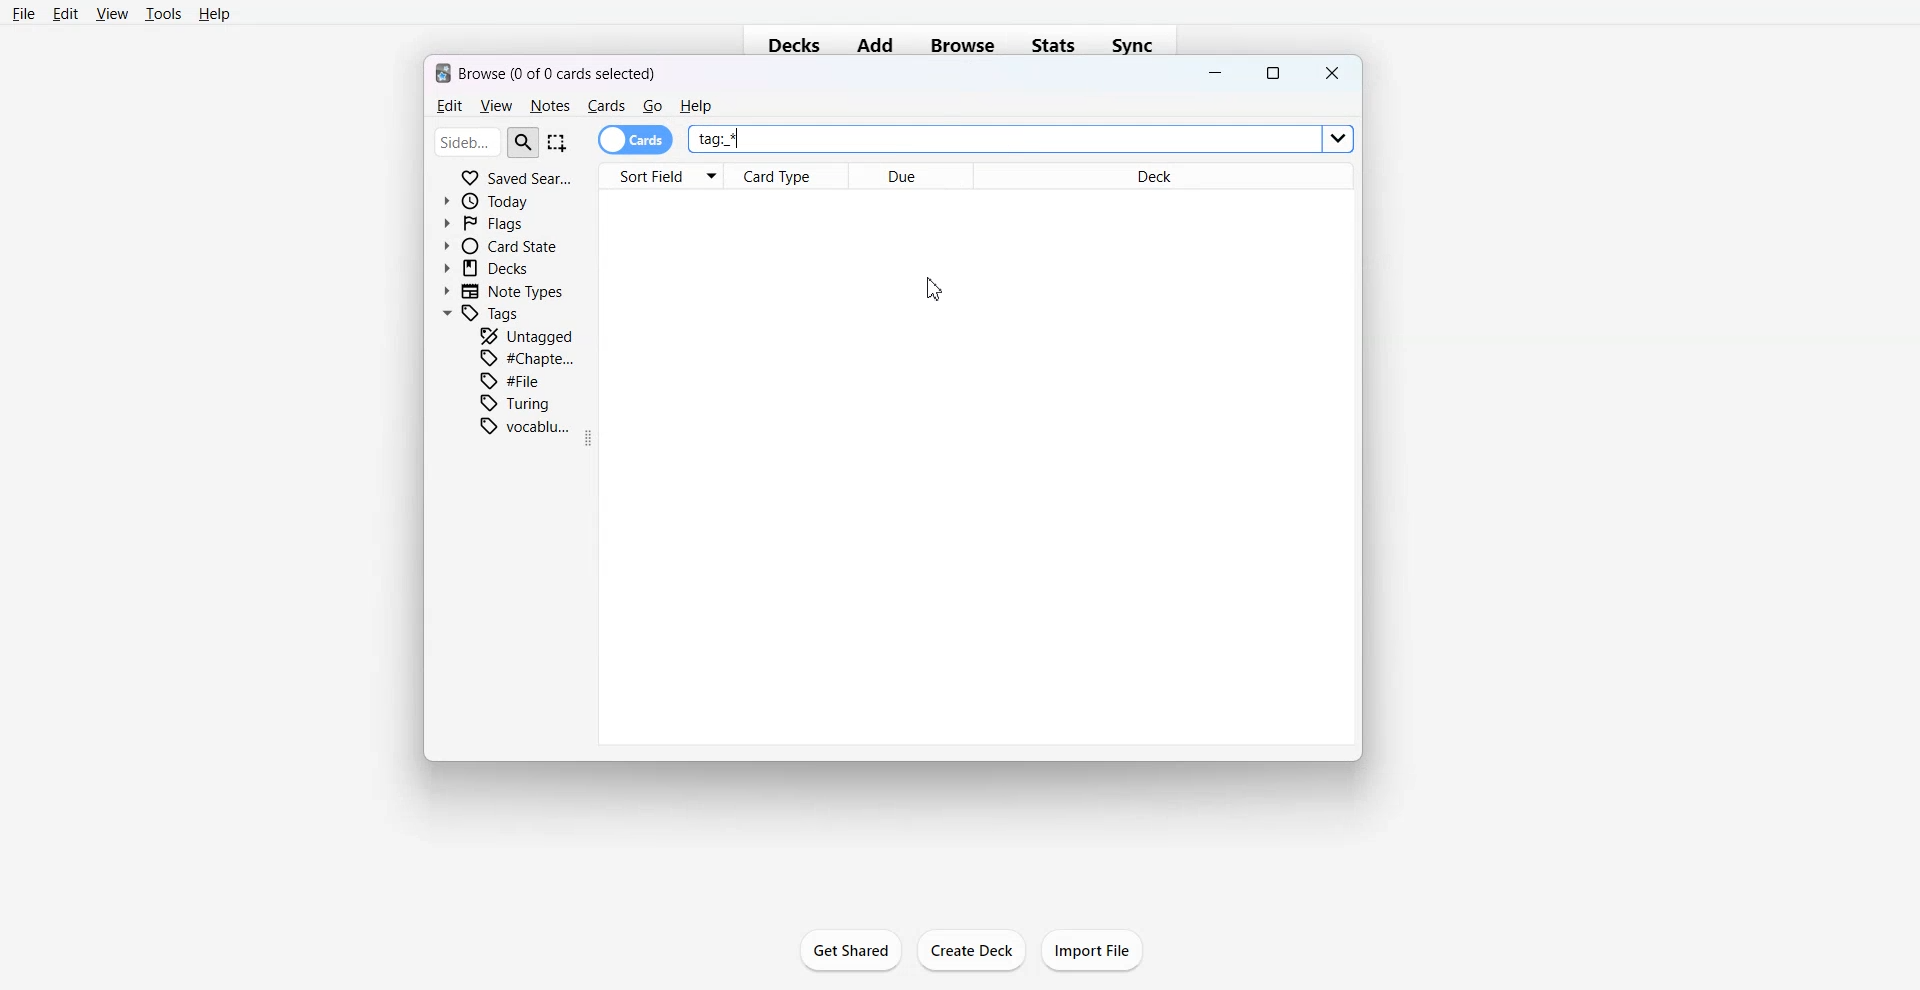 Image resolution: width=1920 pixels, height=990 pixels. Describe the element at coordinates (788, 40) in the screenshot. I see `Decks` at that location.